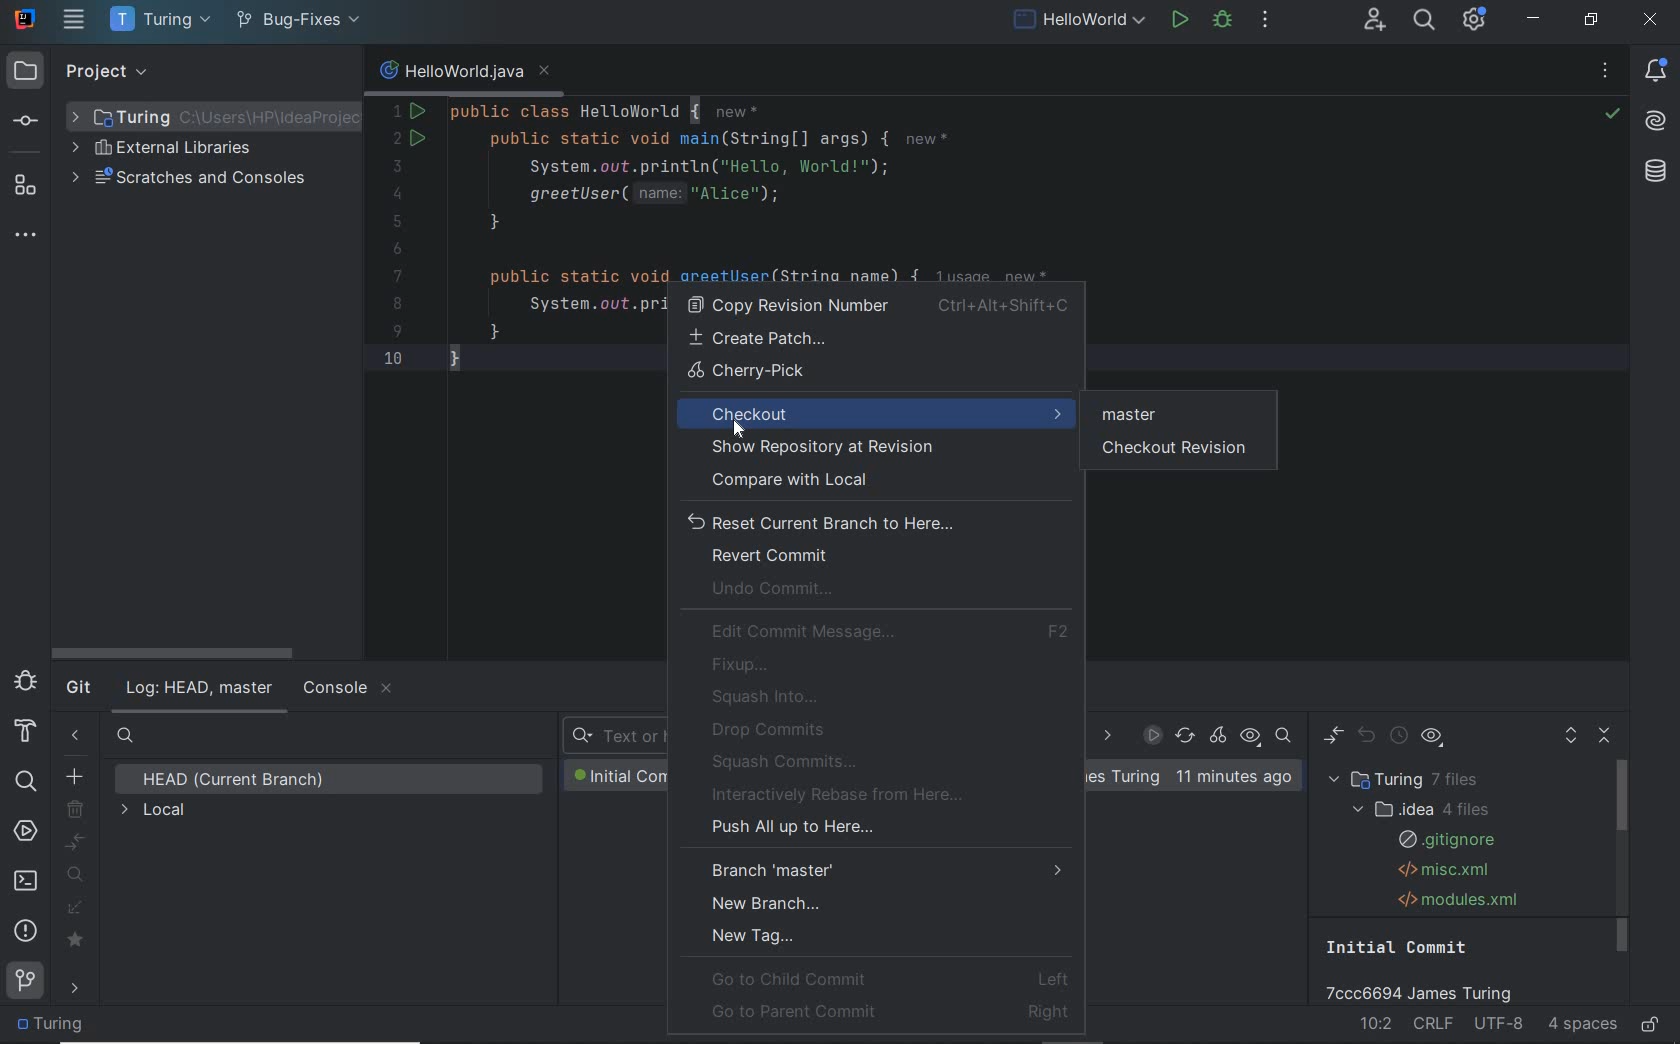 Image resolution: width=1680 pixels, height=1044 pixels. Describe the element at coordinates (397, 250) in the screenshot. I see `6` at that location.